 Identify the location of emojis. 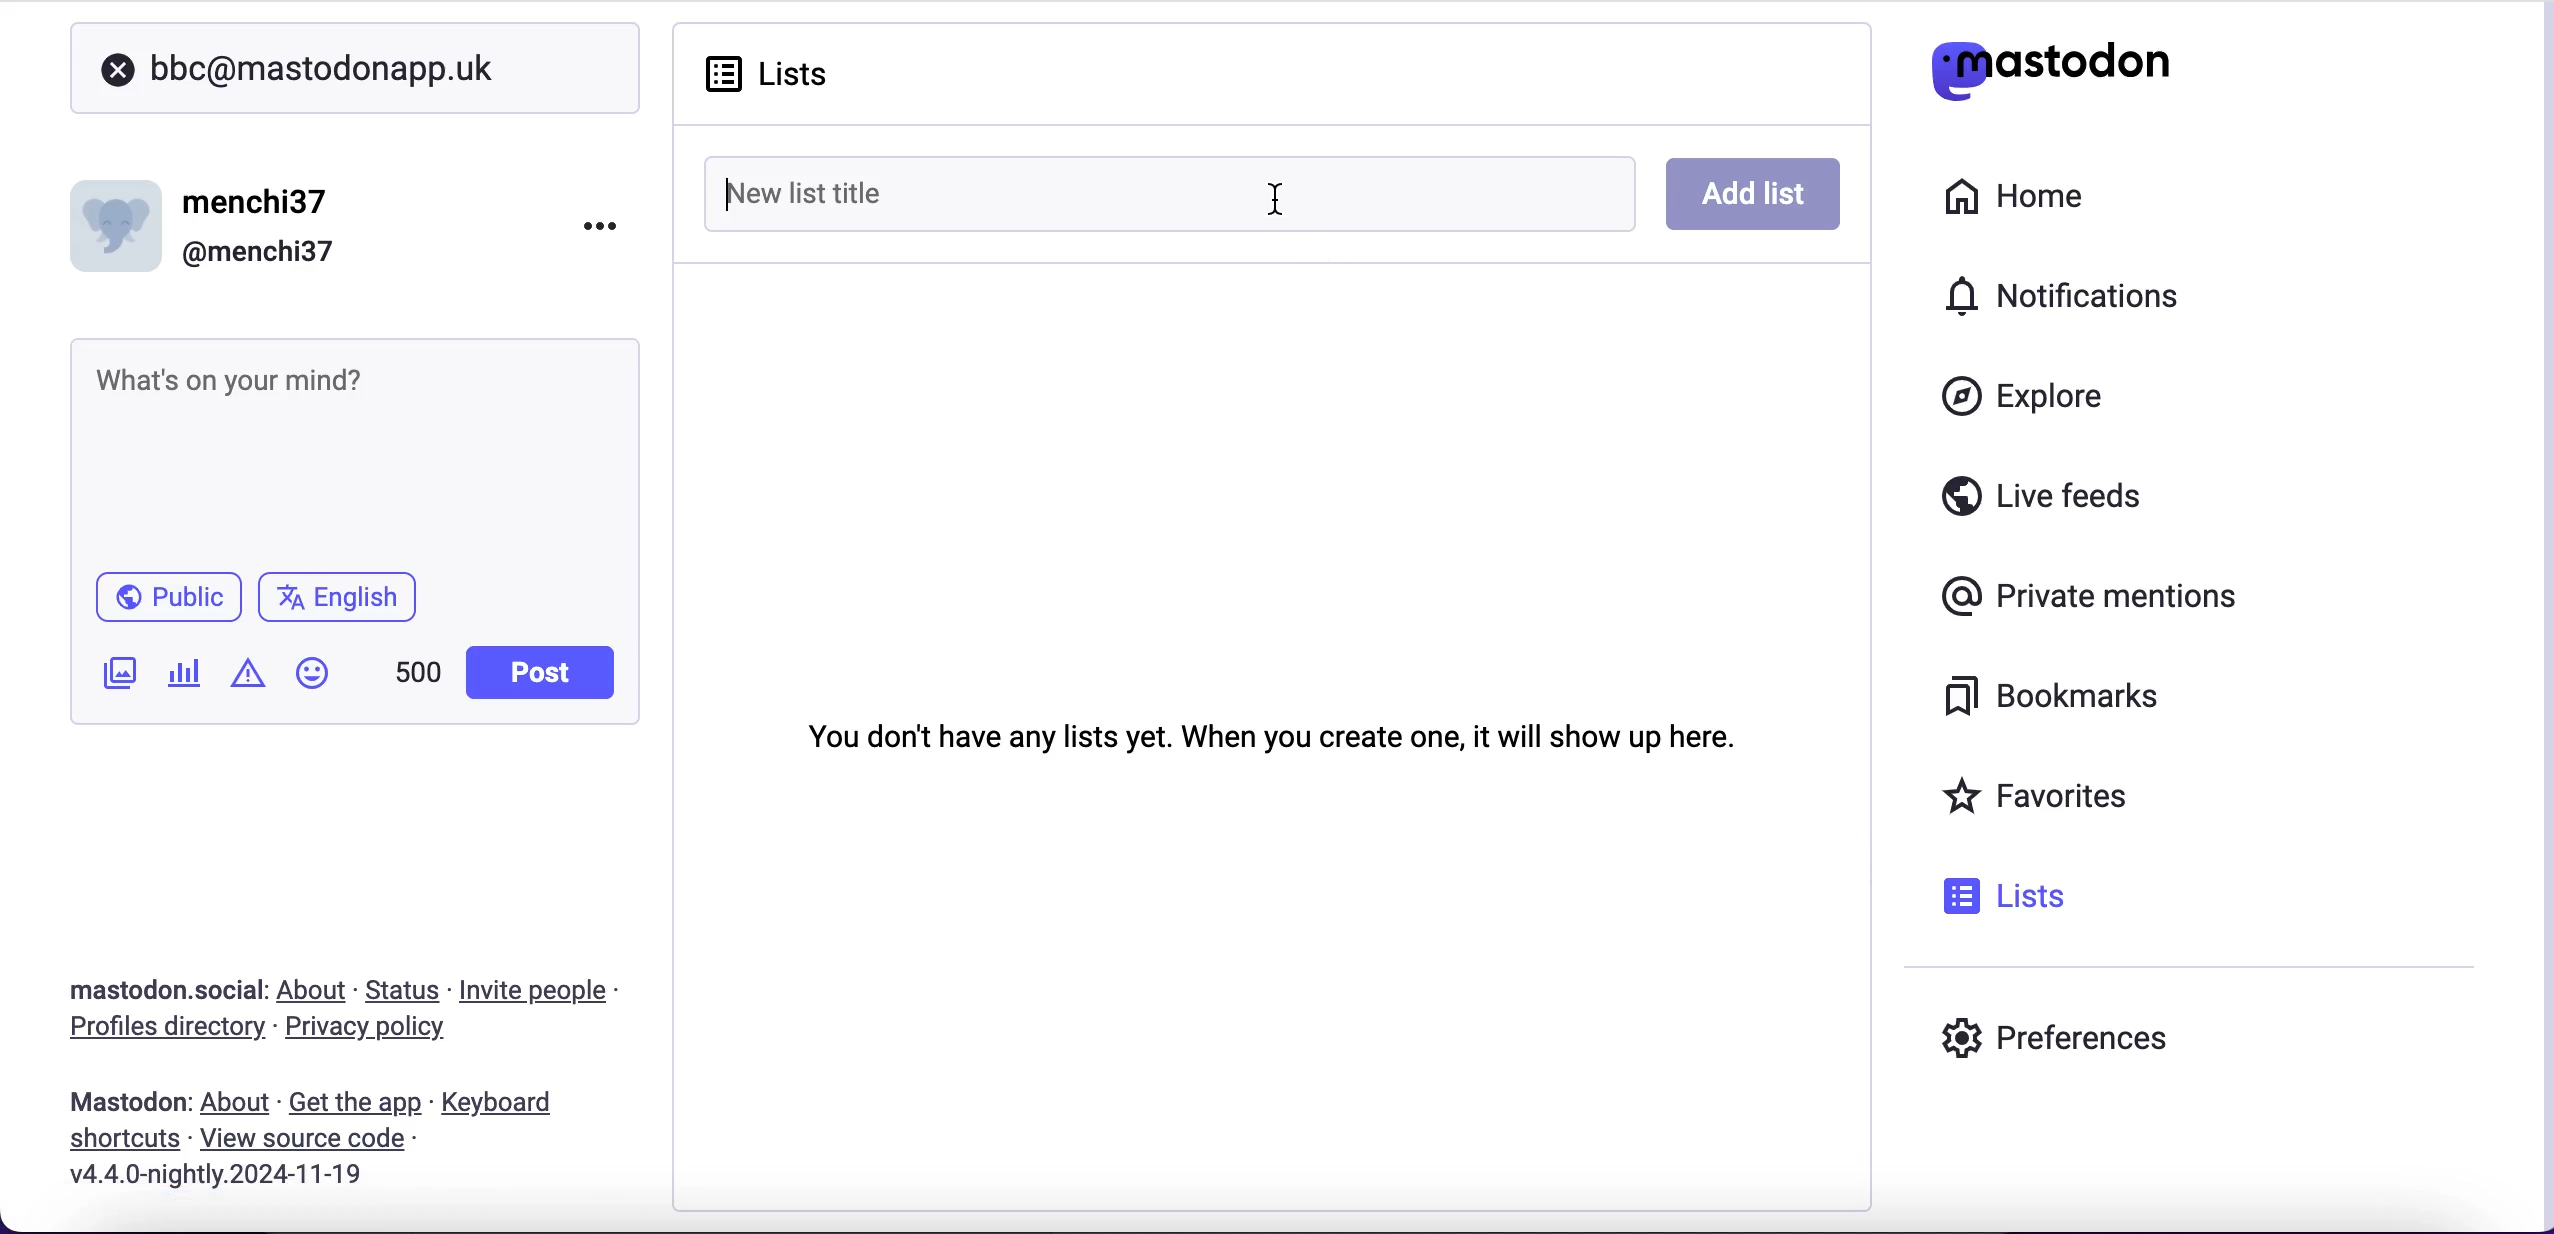
(321, 683).